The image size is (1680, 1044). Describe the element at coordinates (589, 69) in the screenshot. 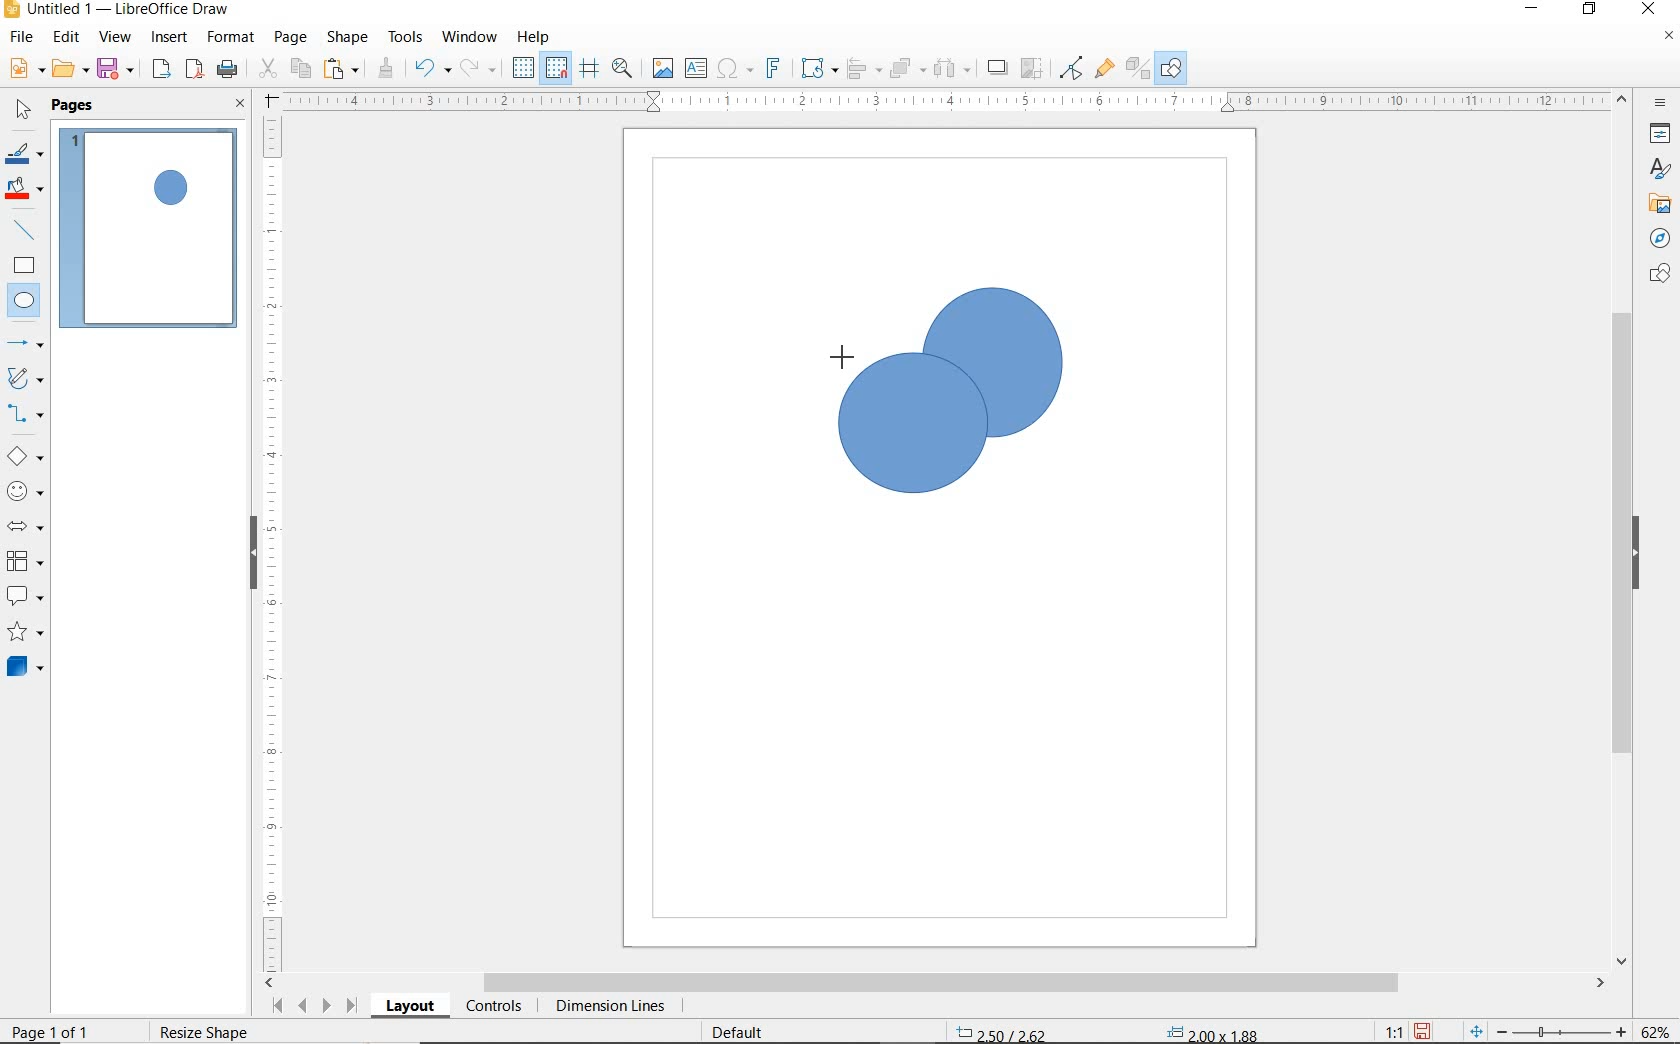

I see `HELPLINES WHILE MOVING` at that location.